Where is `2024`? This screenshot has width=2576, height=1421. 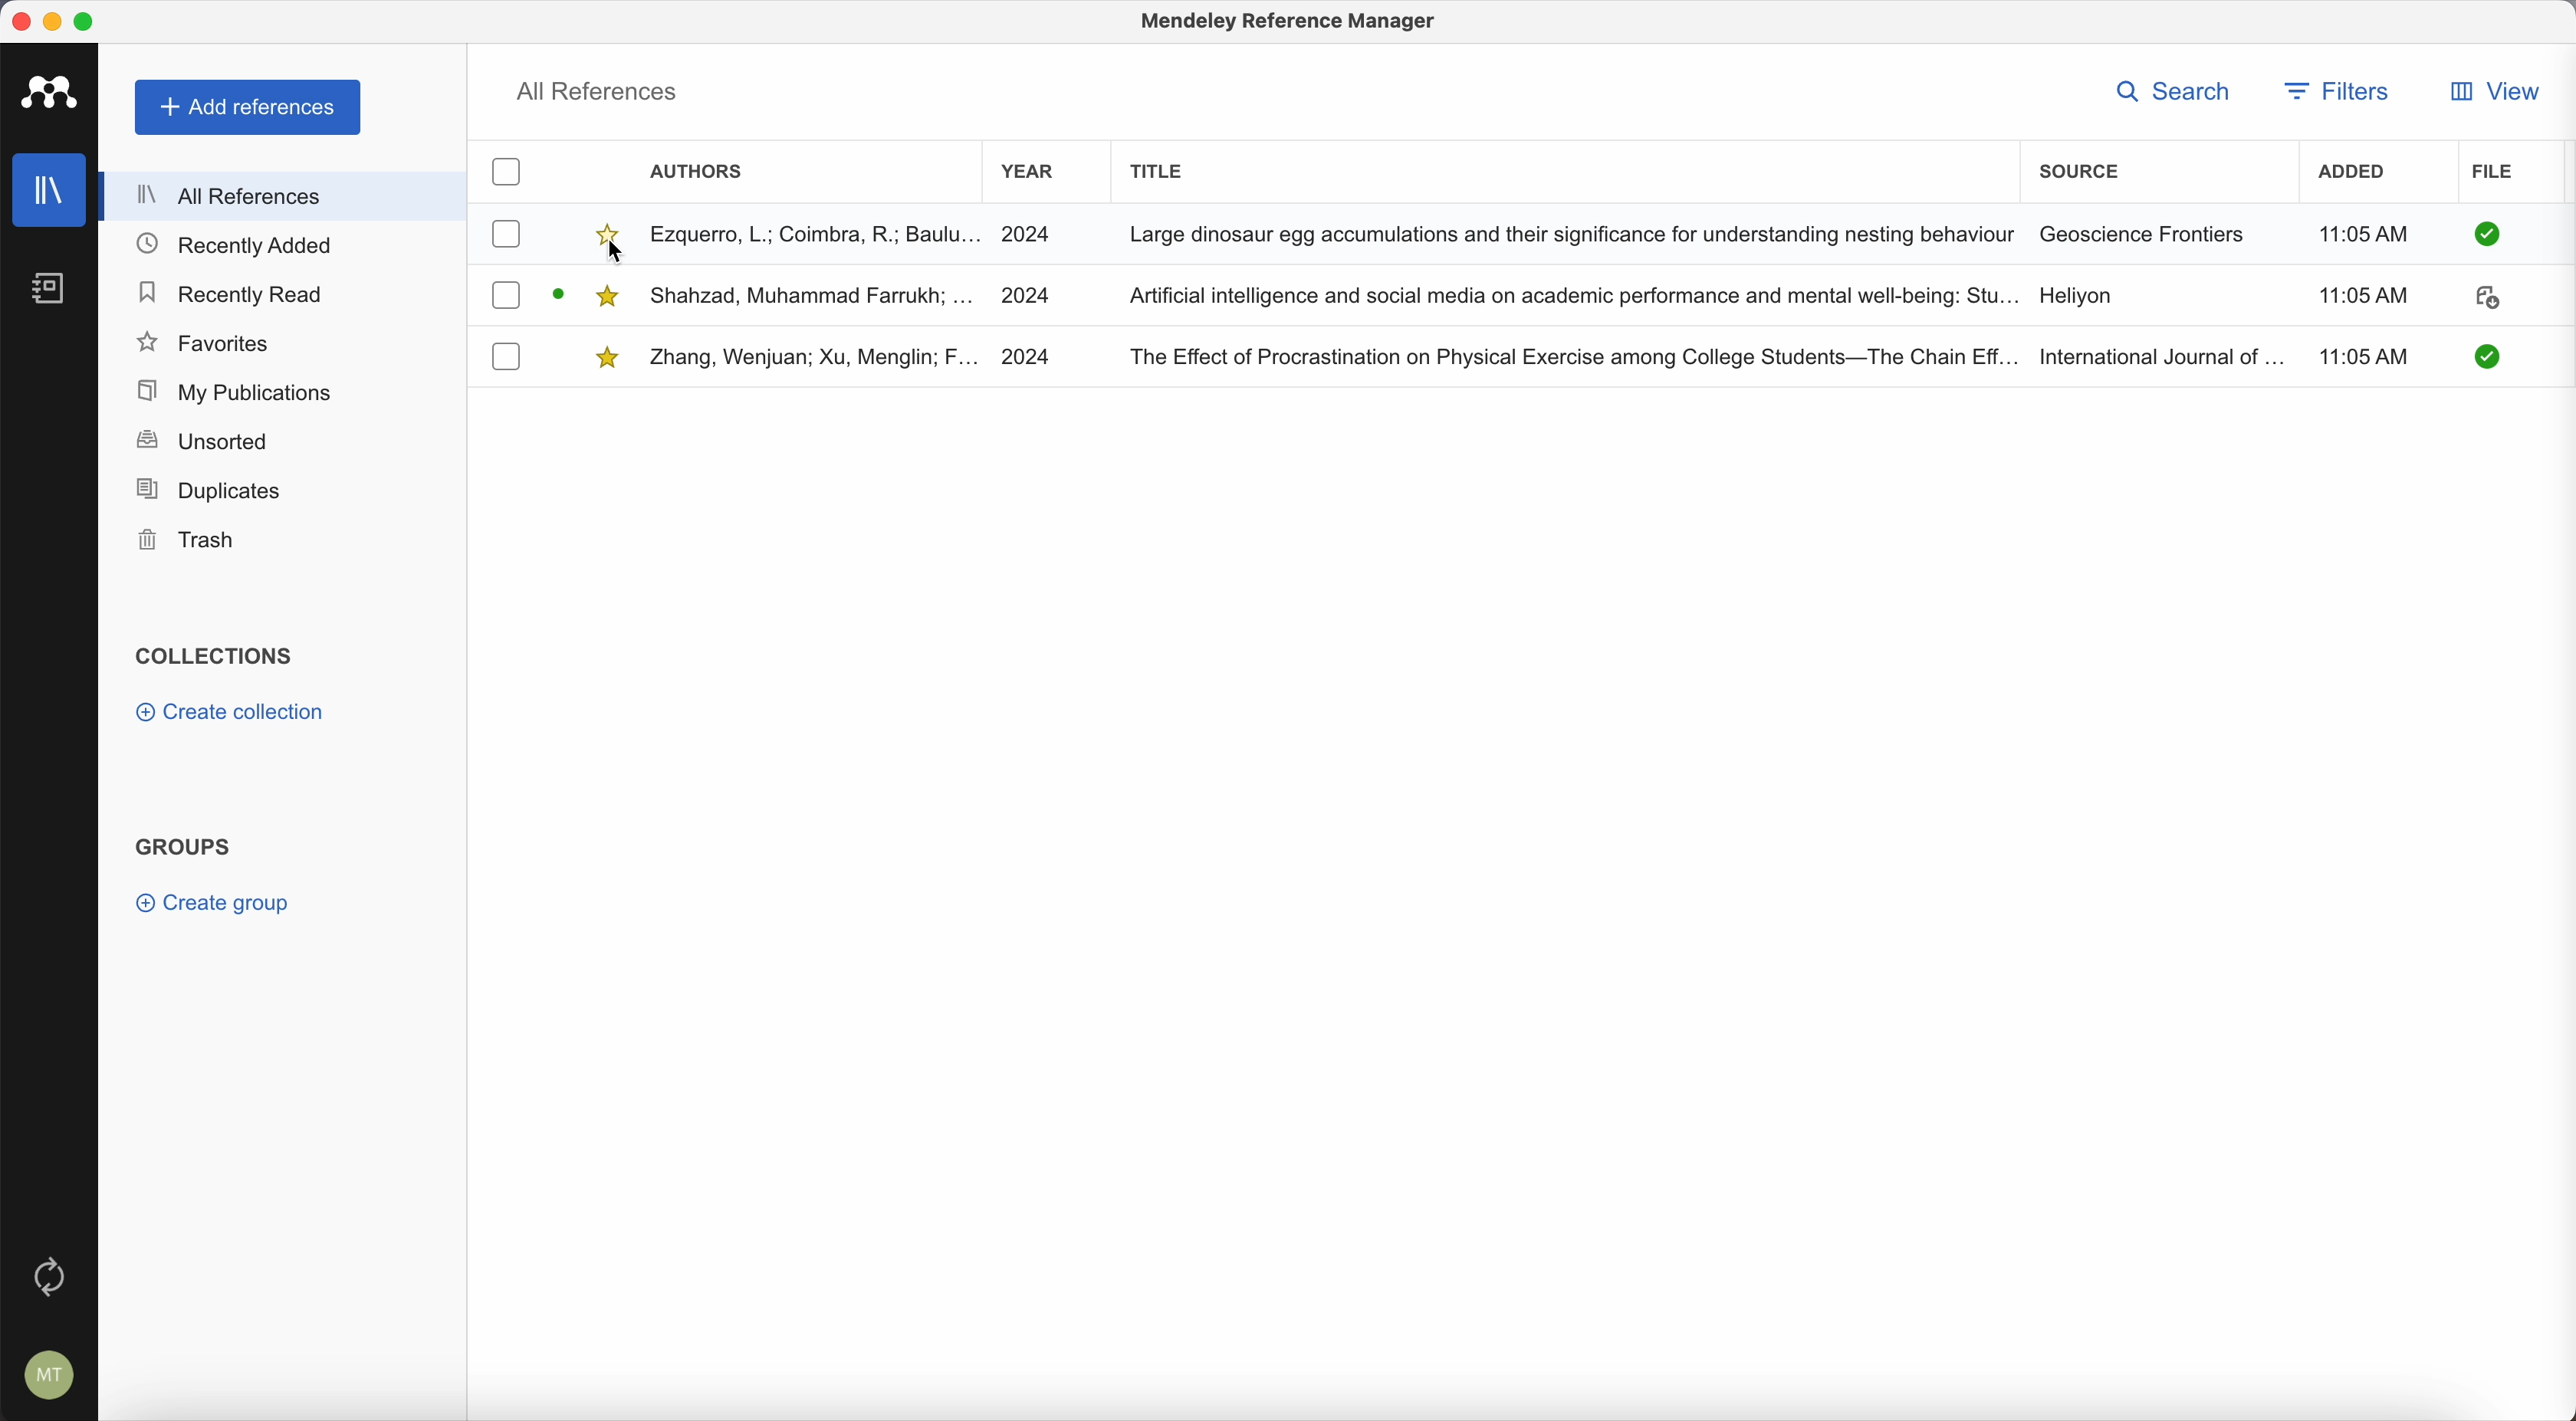
2024 is located at coordinates (1031, 297).